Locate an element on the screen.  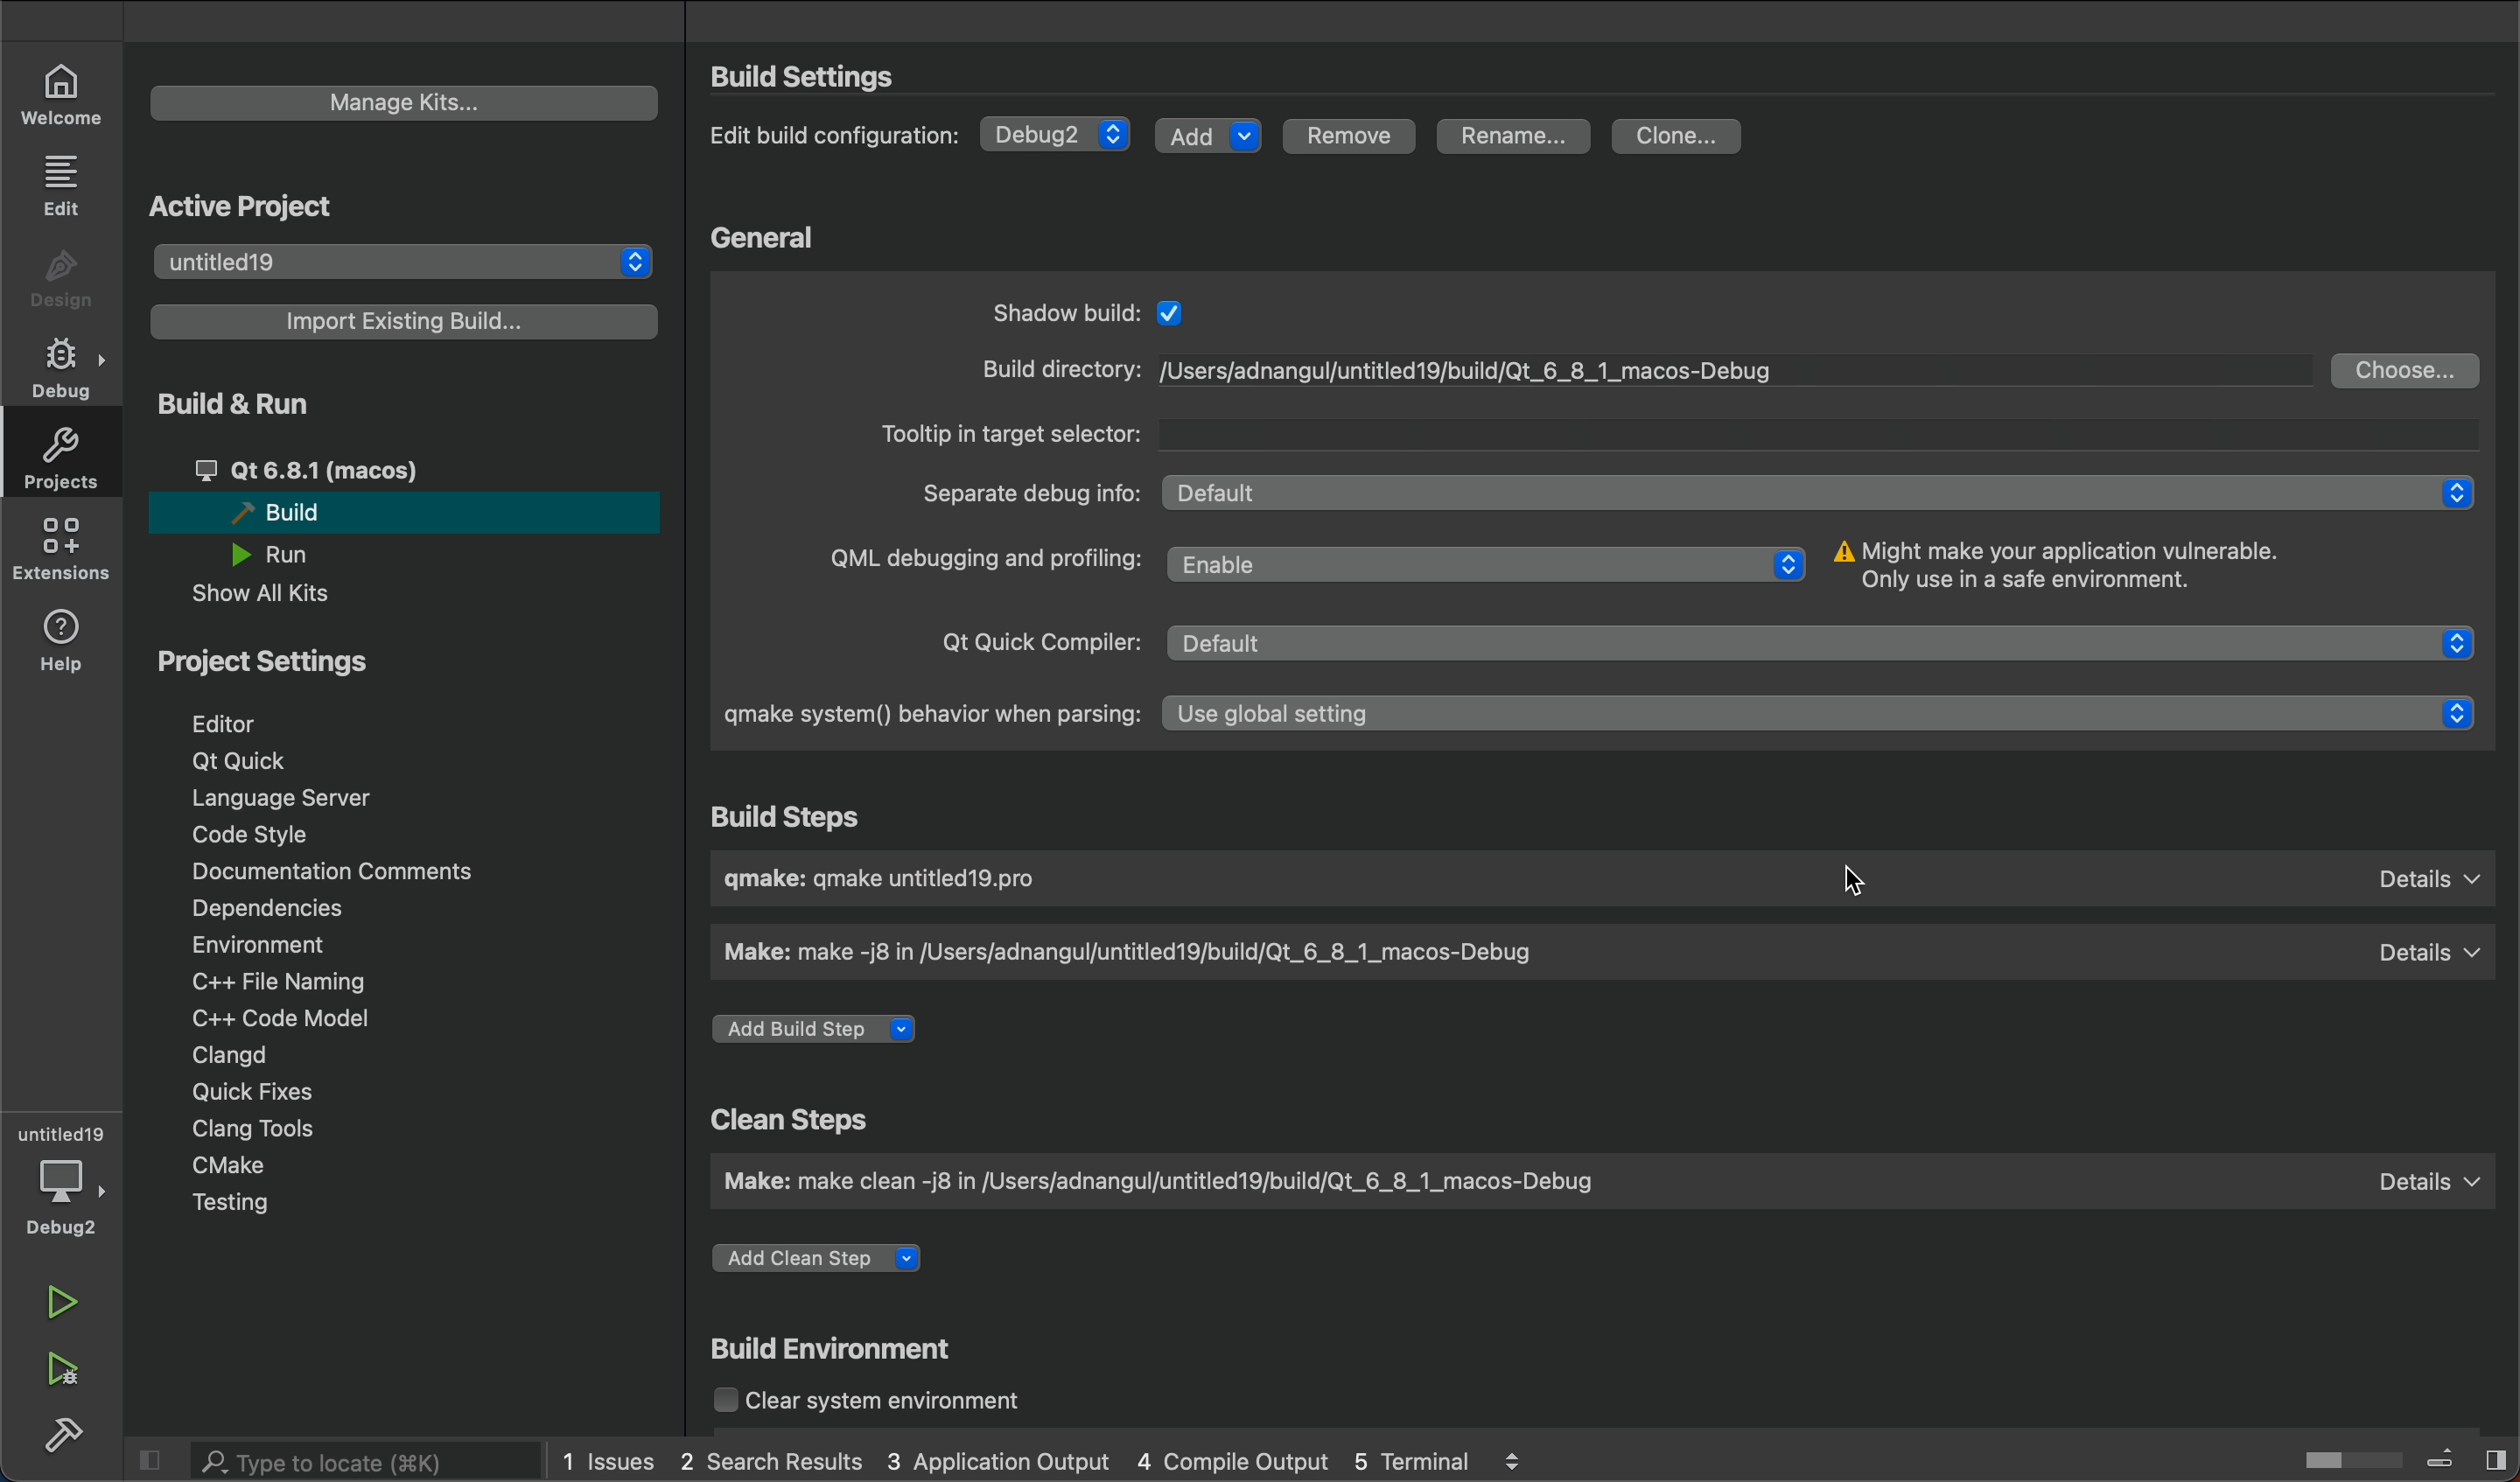
debug is located at coordinates (68, 369).